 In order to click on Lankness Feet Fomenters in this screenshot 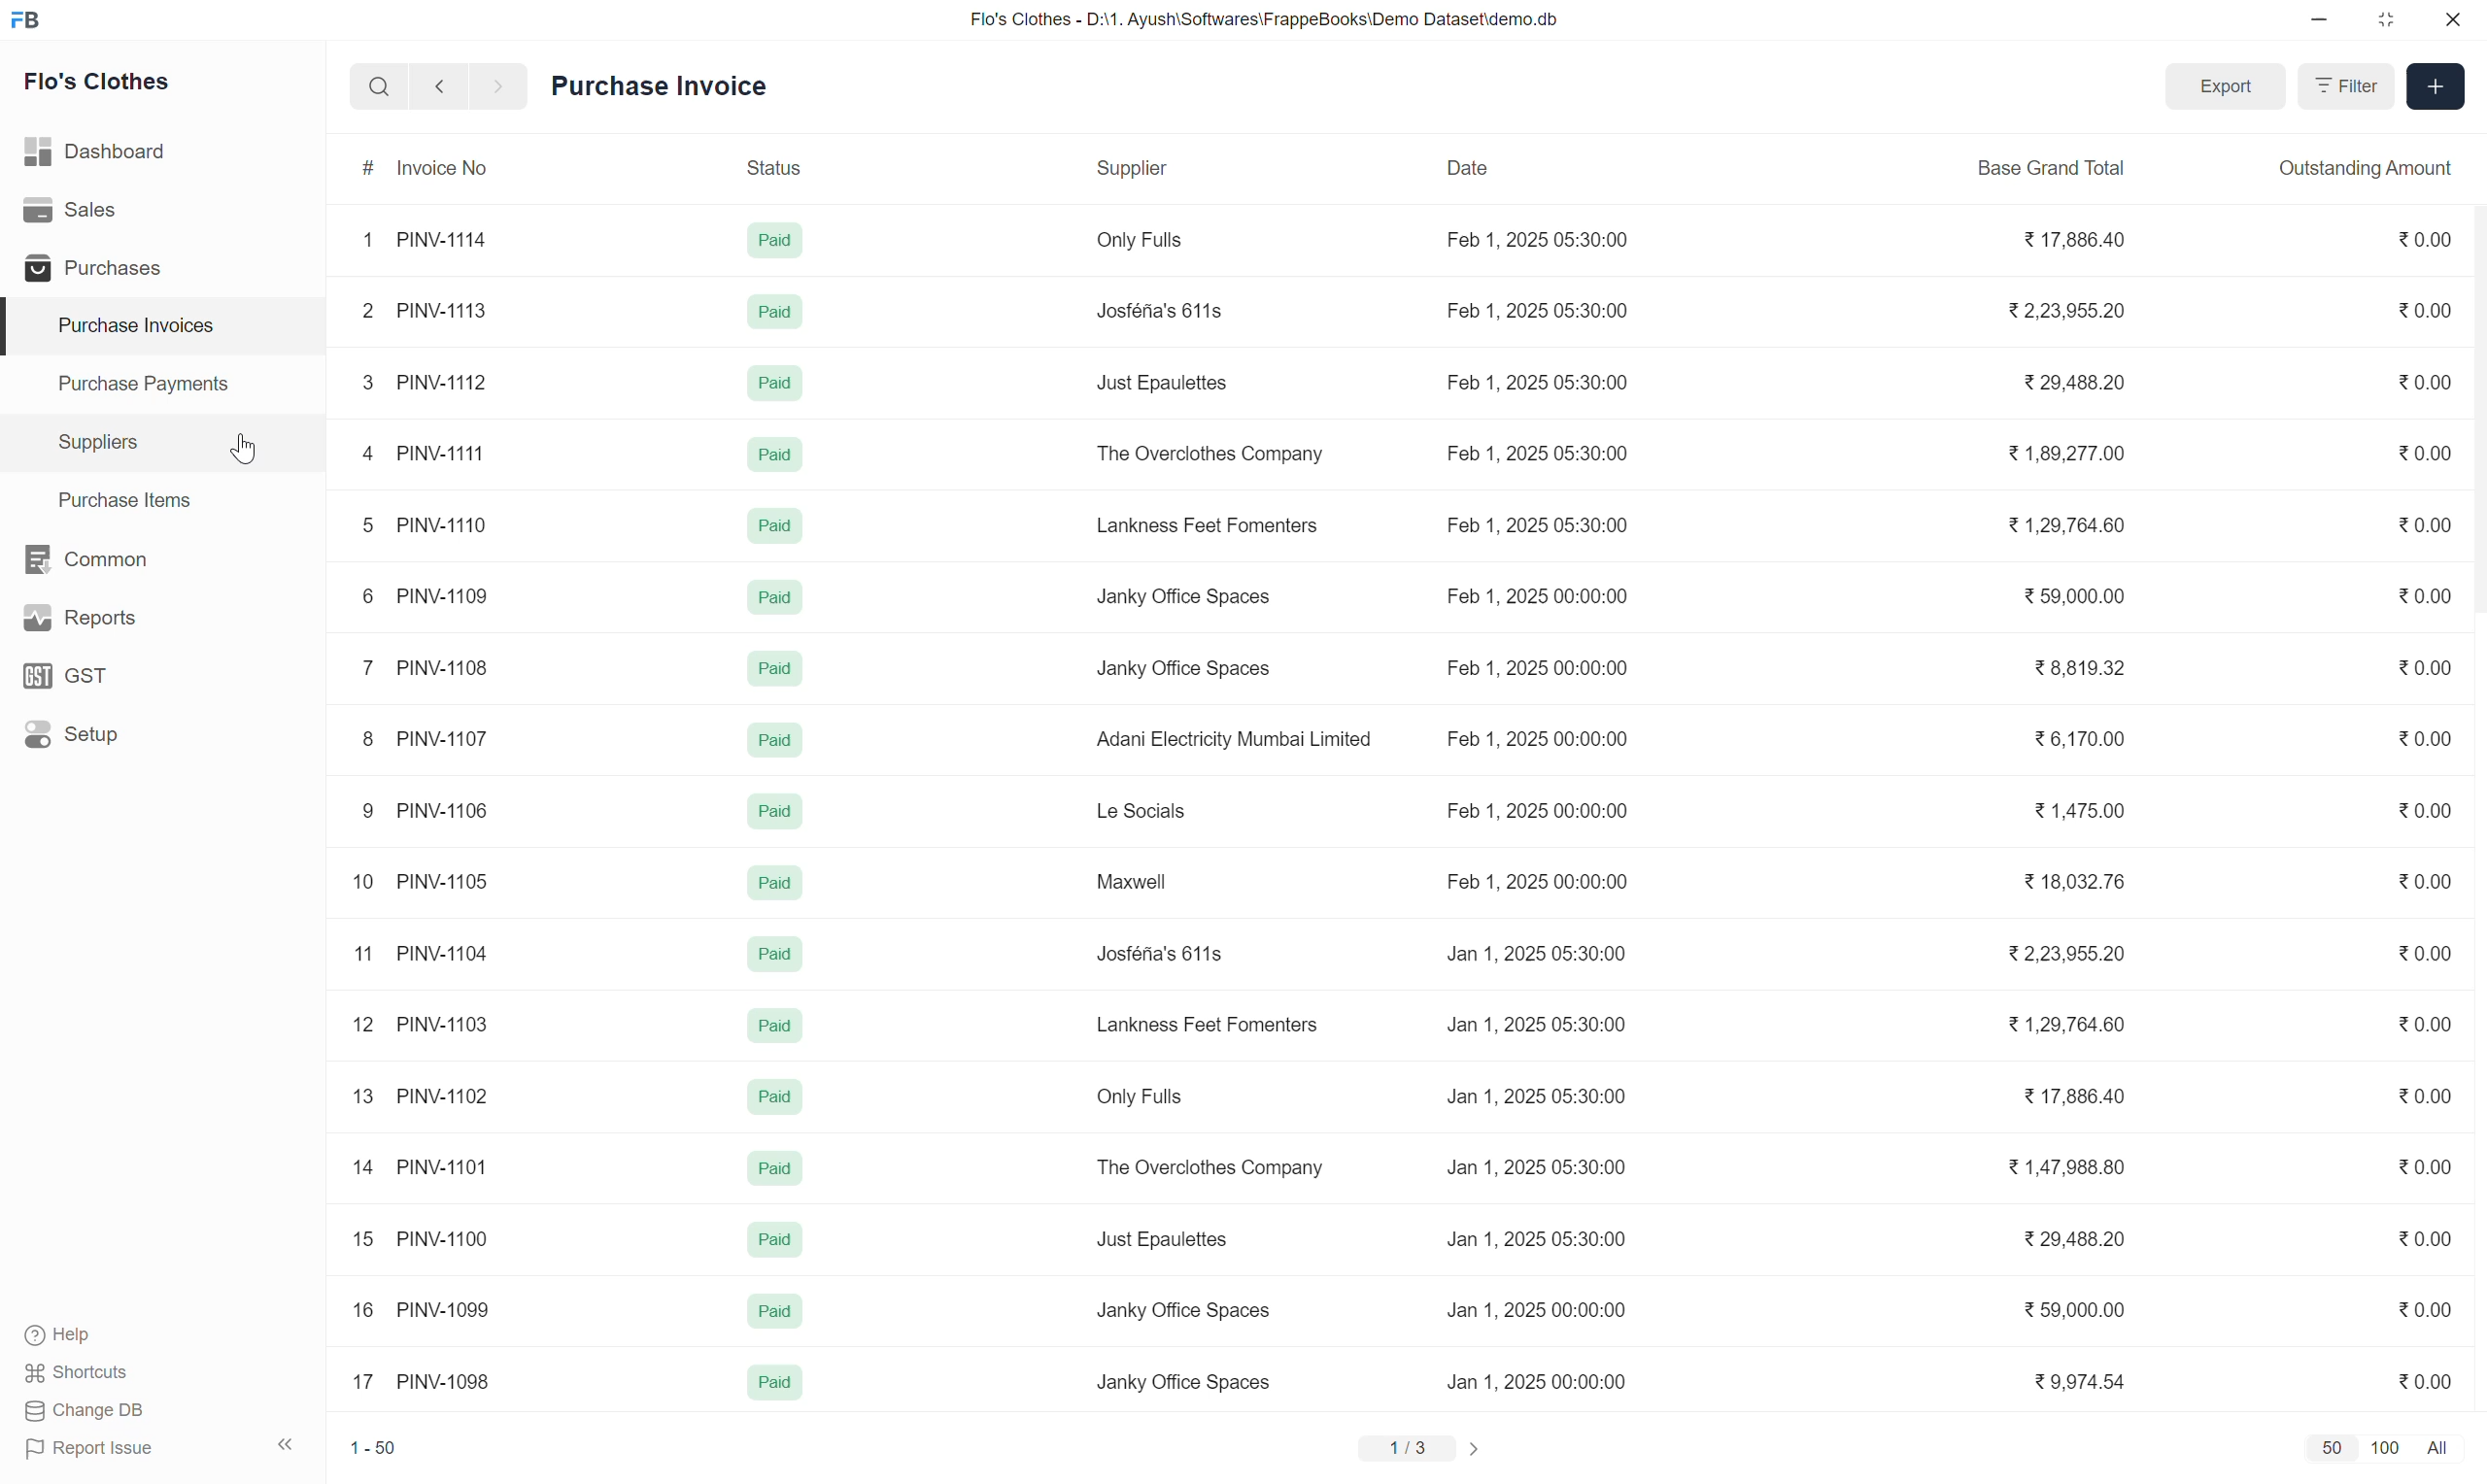, I will do `click(1207, 525)`.